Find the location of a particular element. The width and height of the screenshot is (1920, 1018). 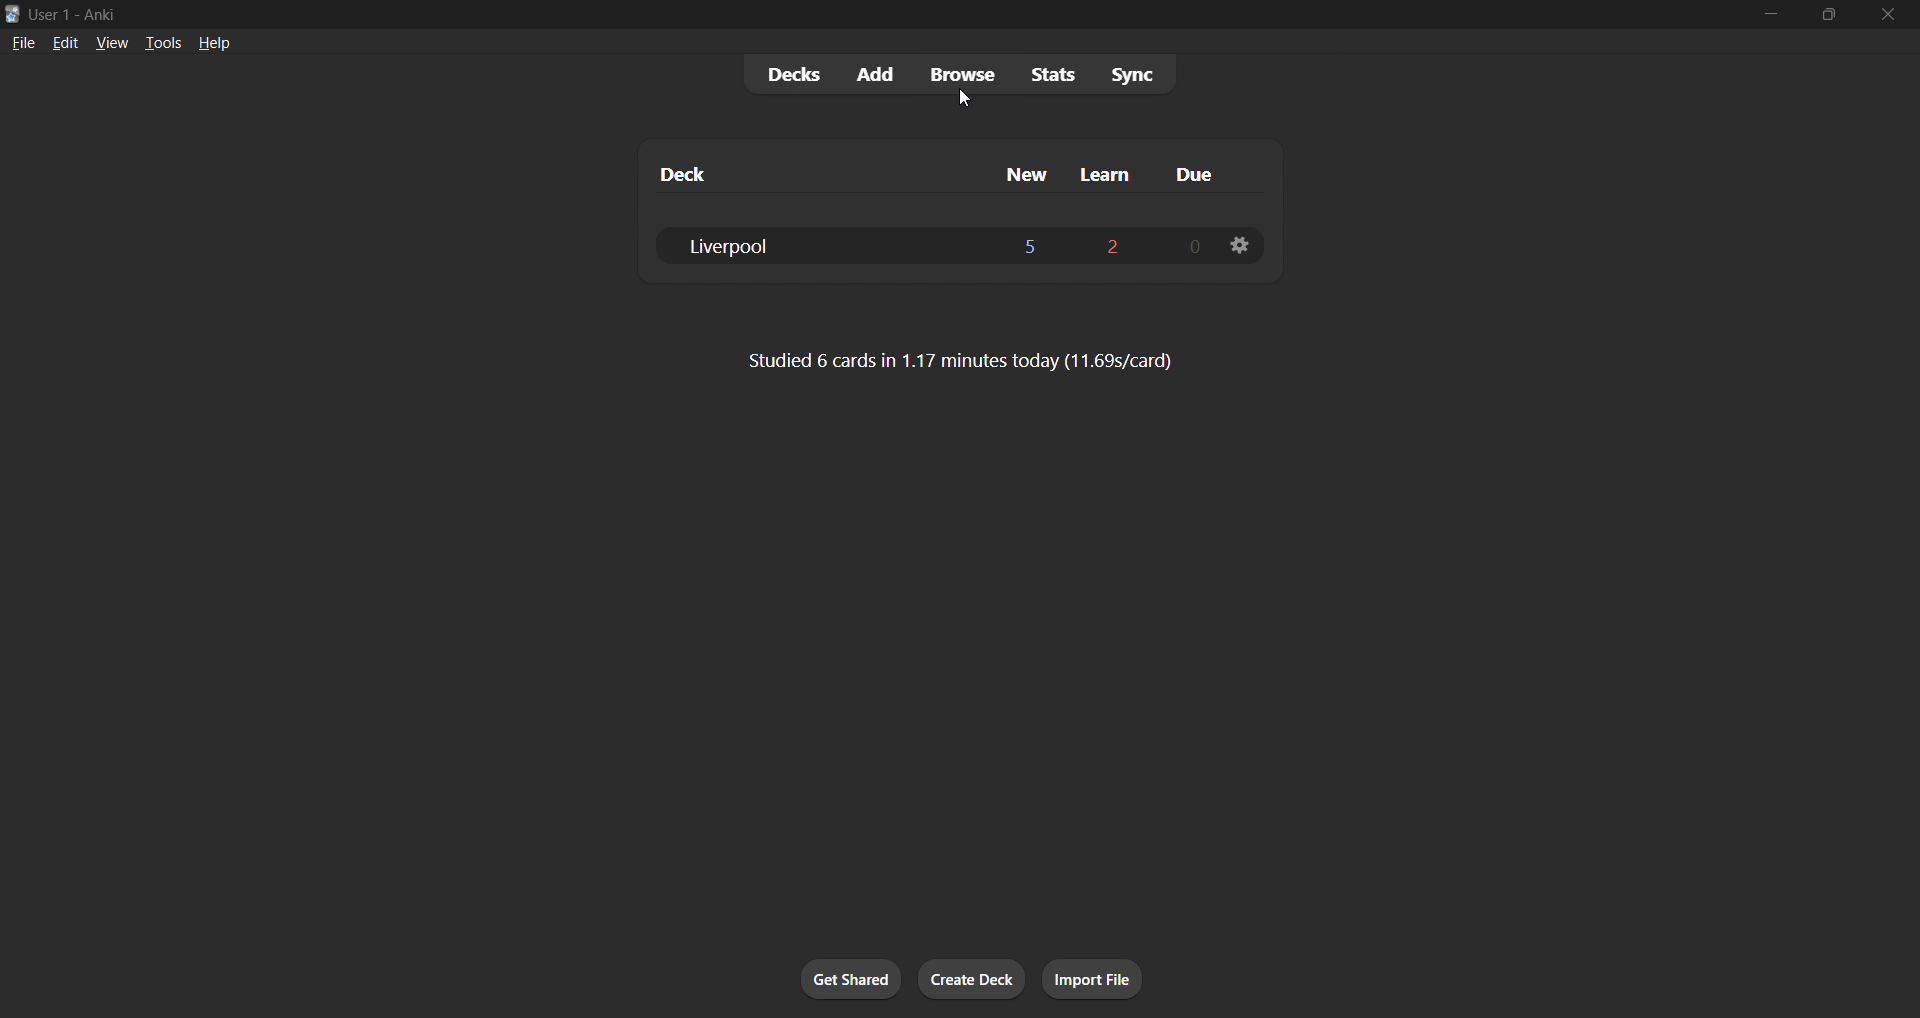

new cards is located at coordinates (2130, 354).